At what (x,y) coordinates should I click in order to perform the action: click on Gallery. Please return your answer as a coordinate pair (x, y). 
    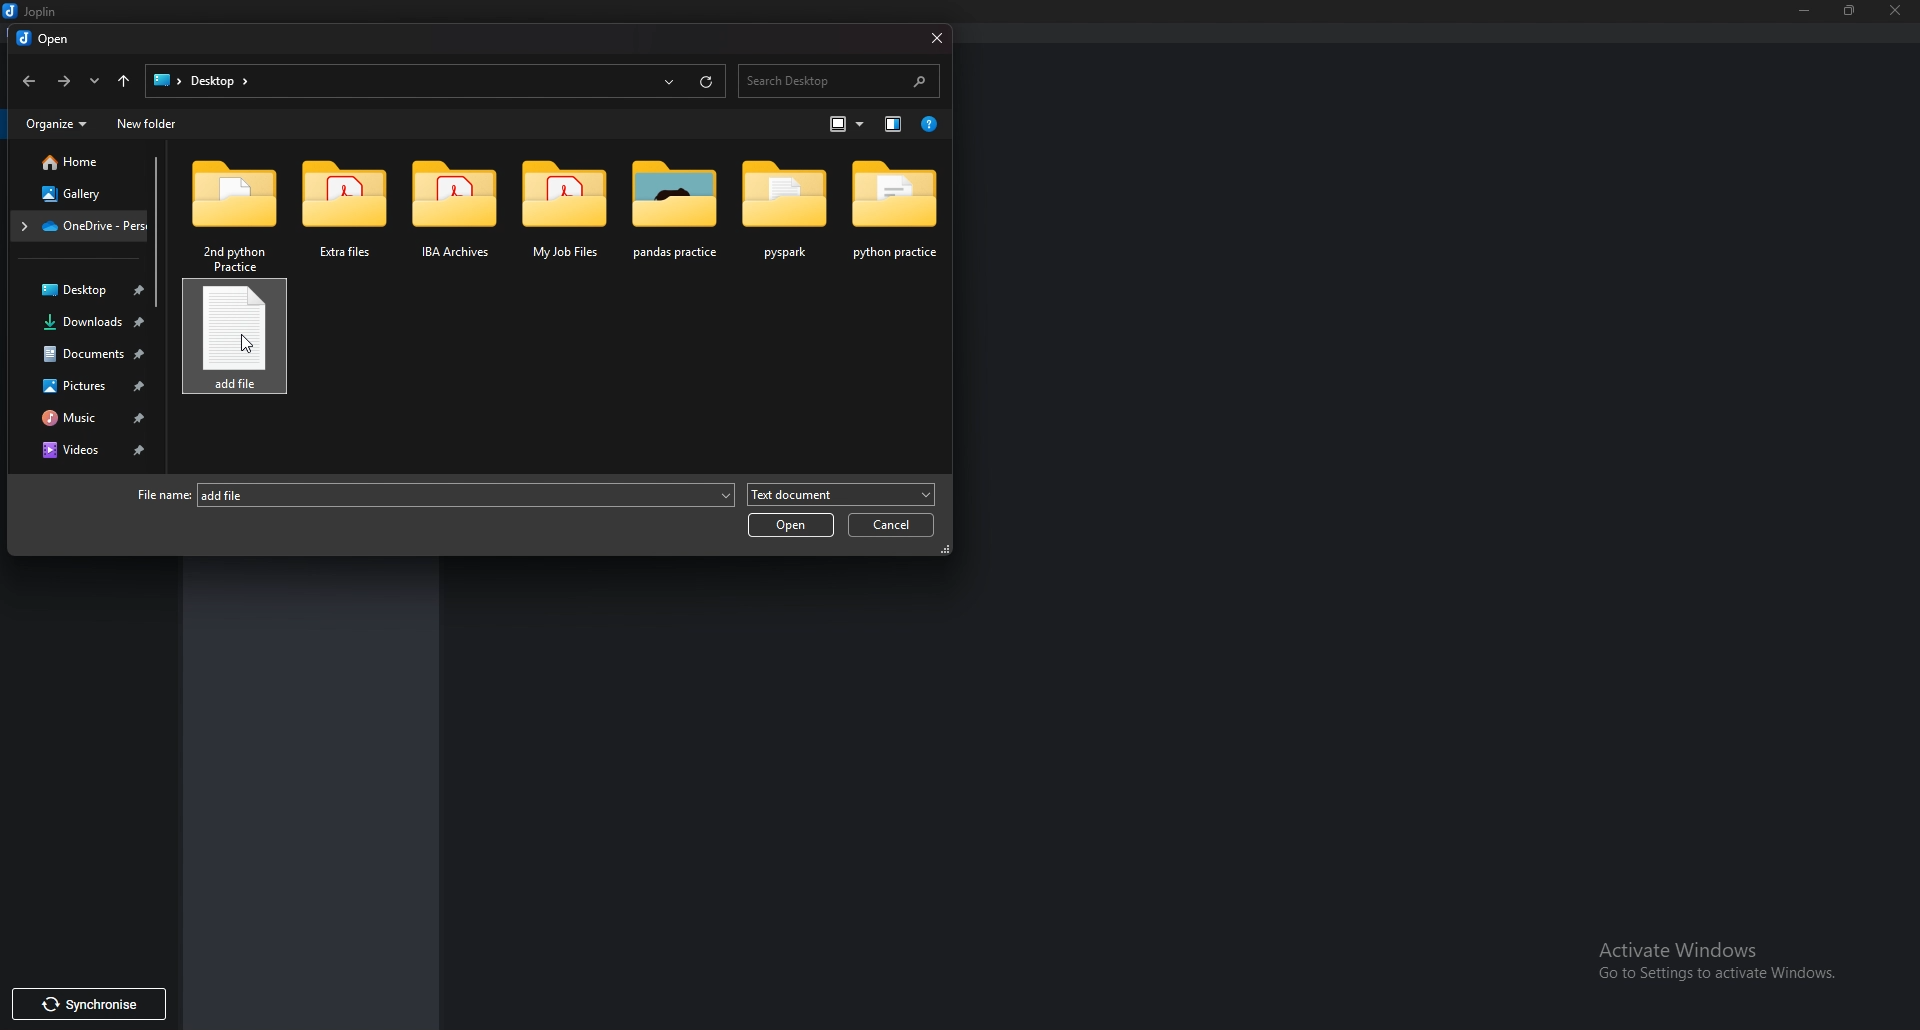
    Looking at the image, I should click on (76, 195).